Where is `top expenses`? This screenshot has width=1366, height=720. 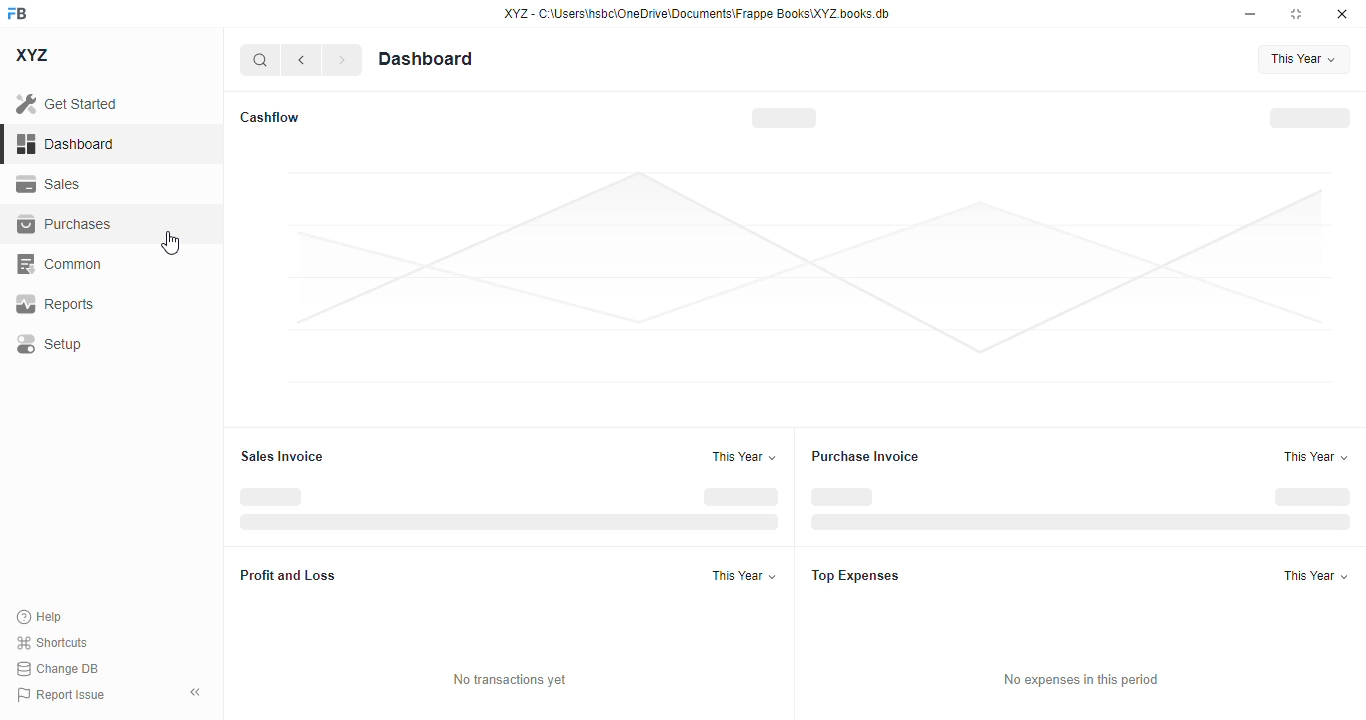
top expenses is located at coordinates (857, 576).